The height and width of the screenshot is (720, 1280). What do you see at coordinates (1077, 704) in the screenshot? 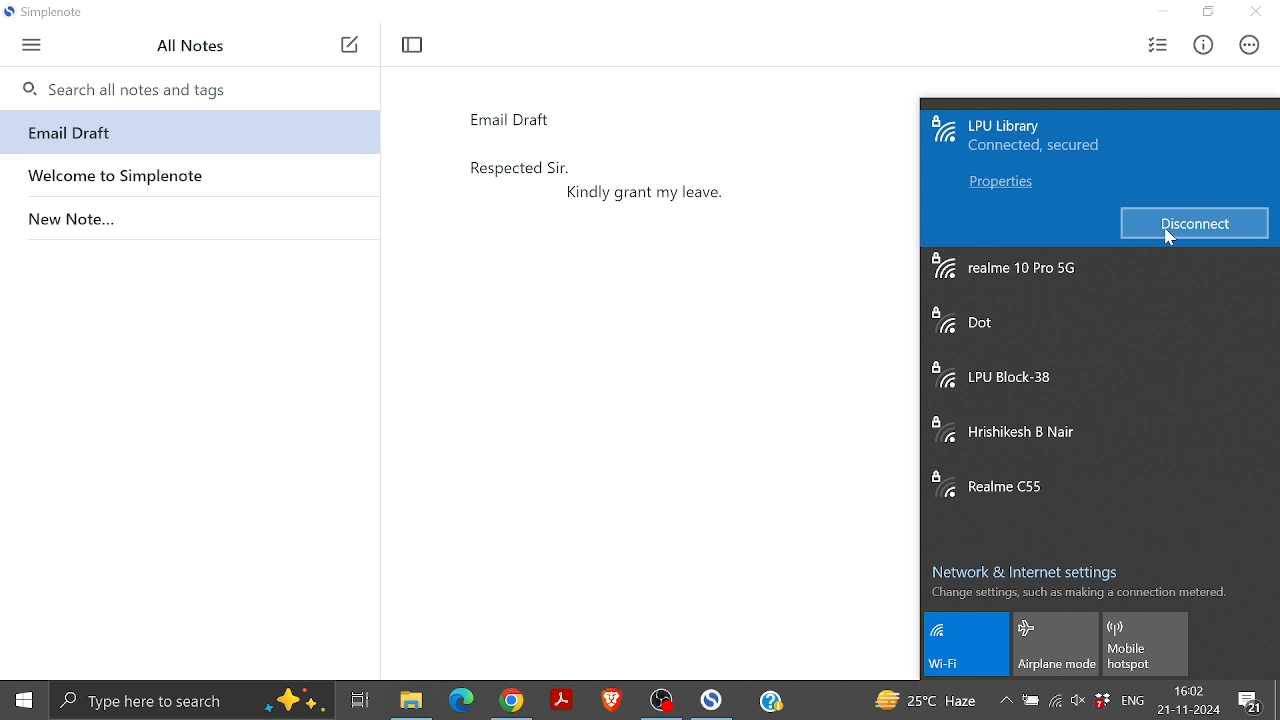
I see `Speaker/Headphone` at bounding box center [1077, 704].